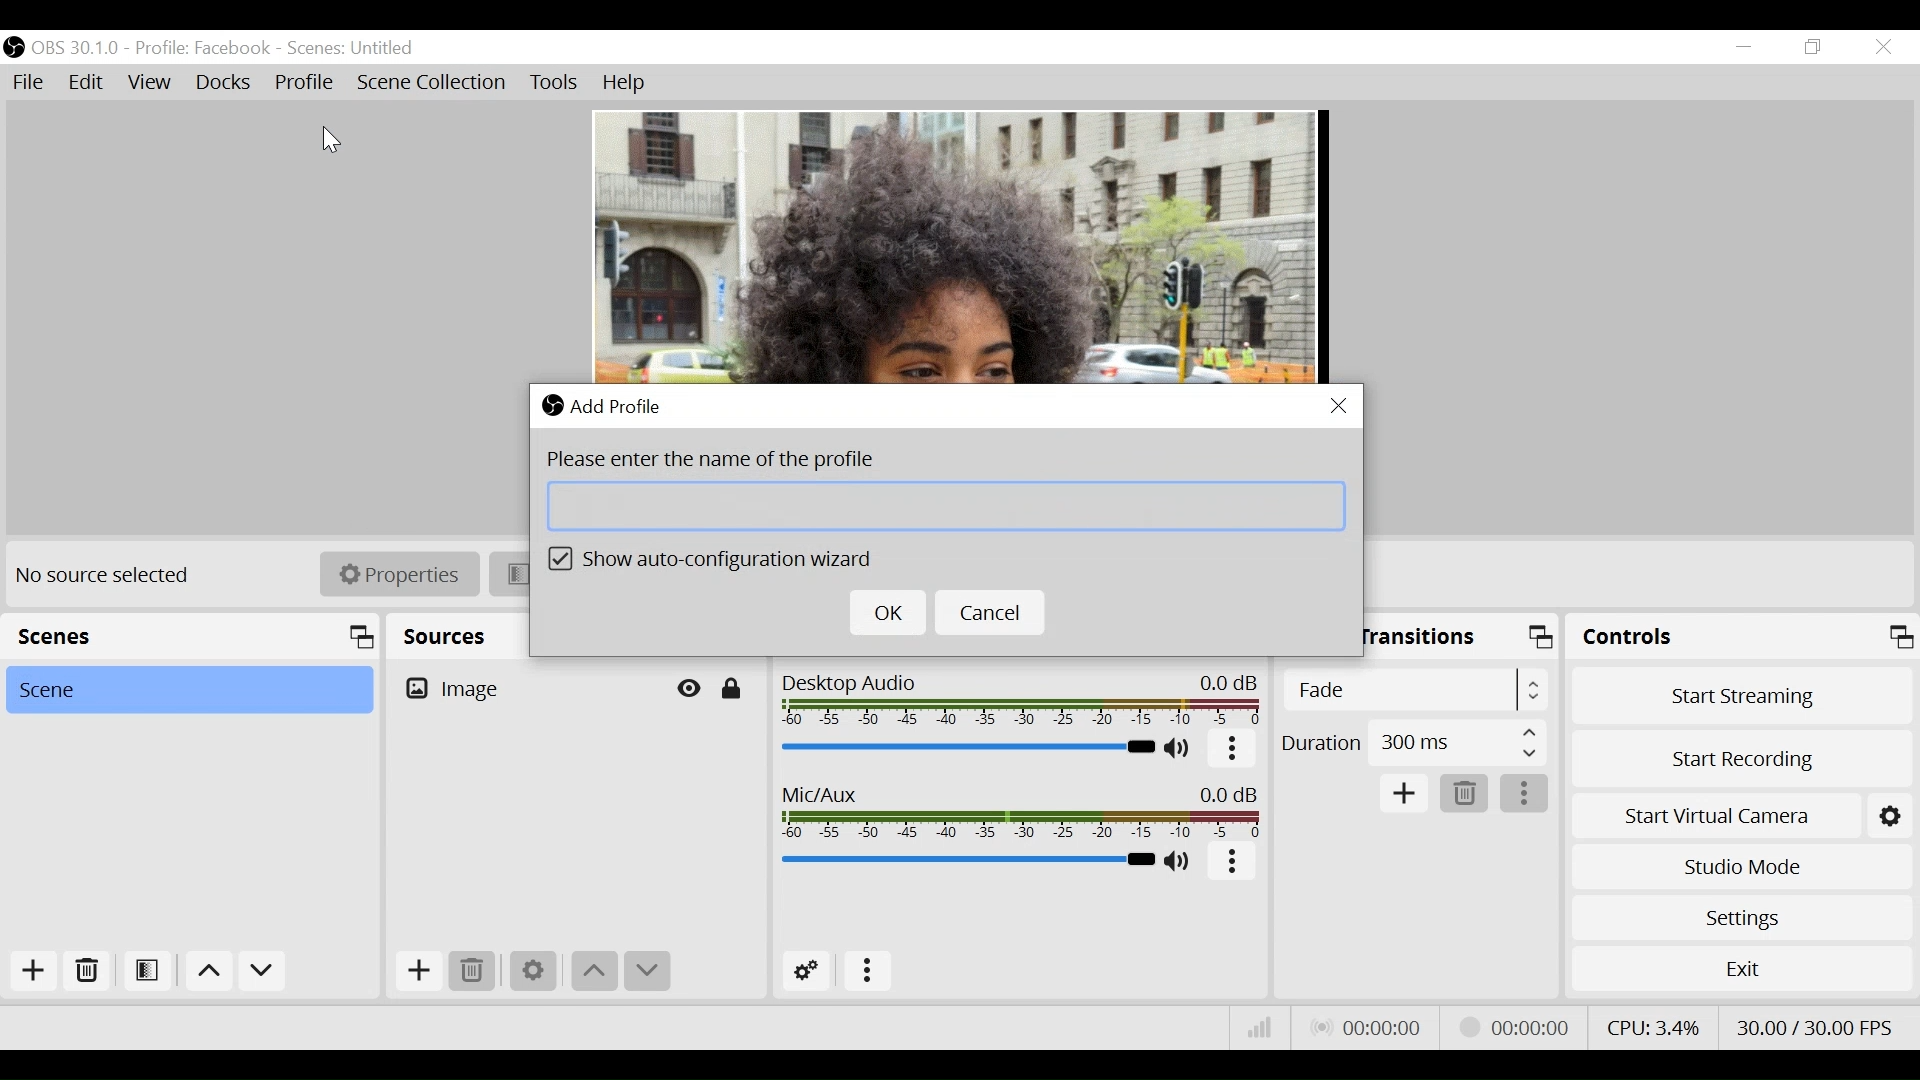 This screenshot has height=1080, width=1920. Describe the element at coordinates (1739, 968) in the screenshot. I see `Exit` at that location.